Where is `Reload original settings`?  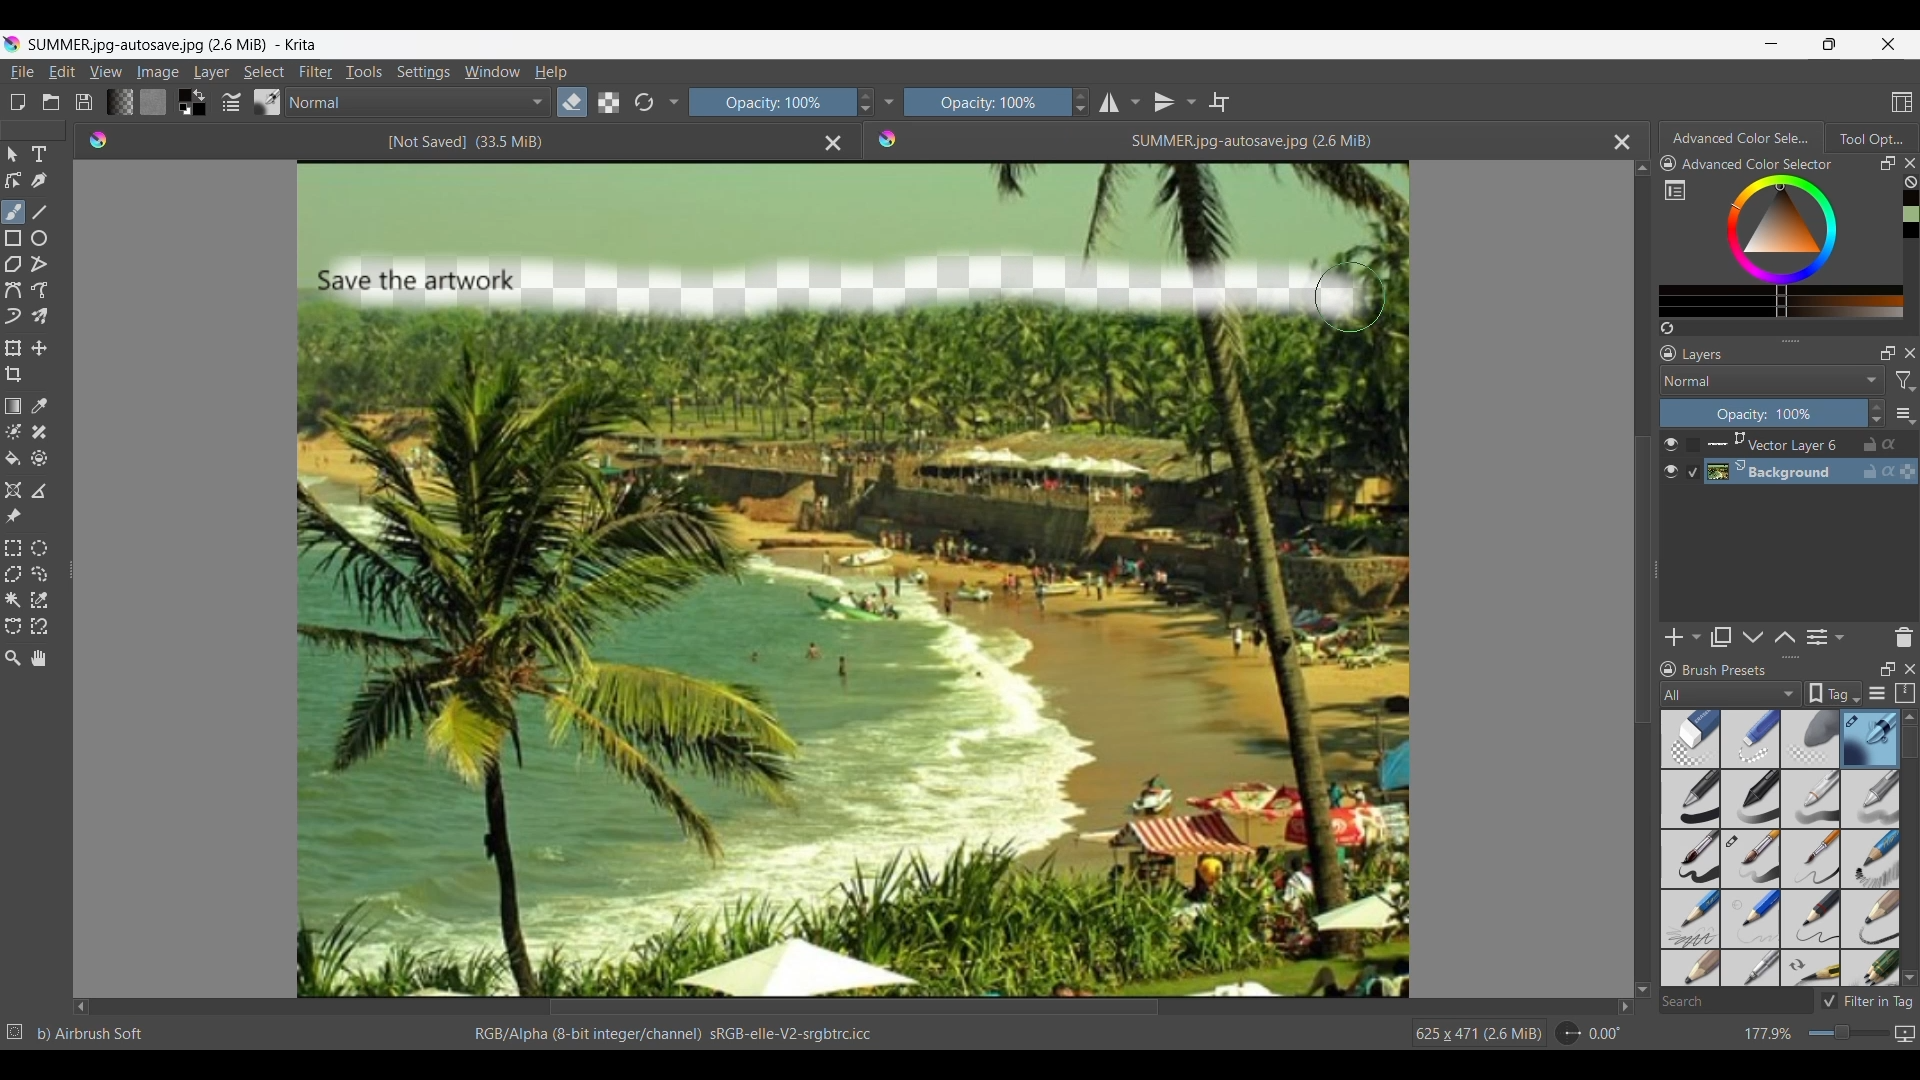
Reload original settings is located at coordinates (643, 102).